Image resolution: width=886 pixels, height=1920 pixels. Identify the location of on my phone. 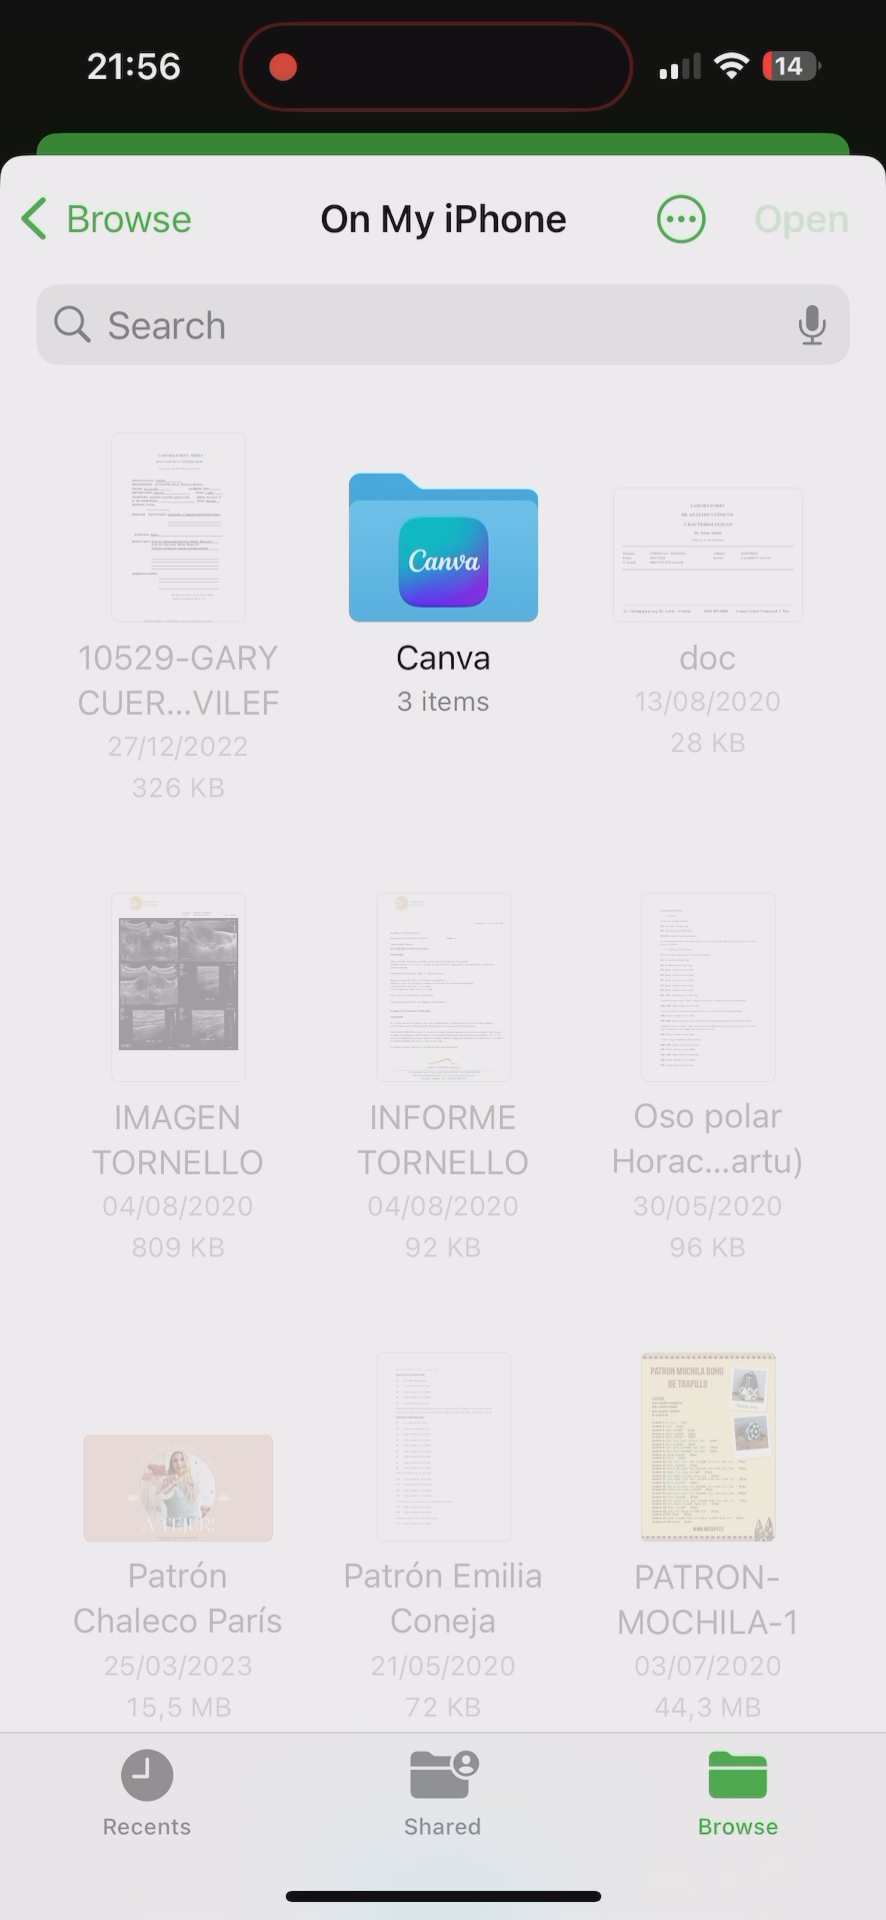
(451, 218).